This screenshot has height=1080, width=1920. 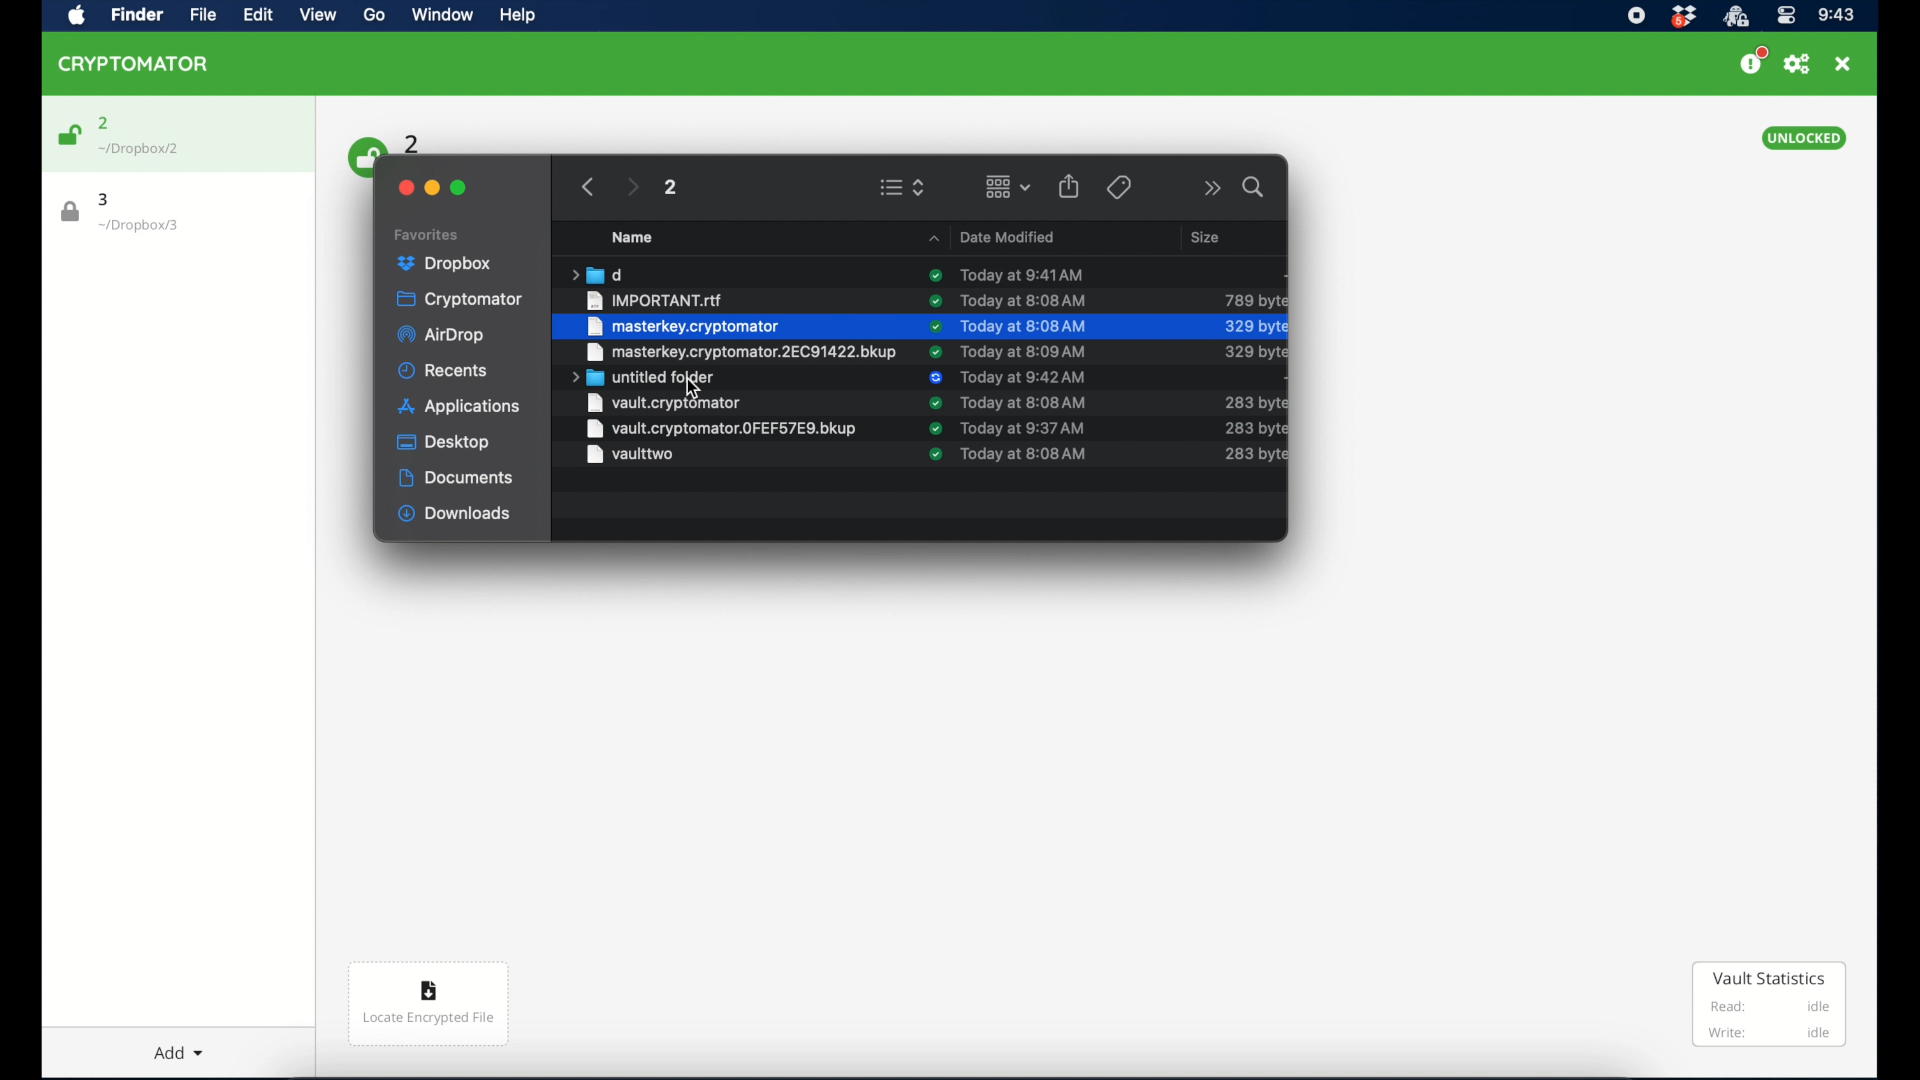 I want to click on unlock  icon, so click(x=68, y=135).